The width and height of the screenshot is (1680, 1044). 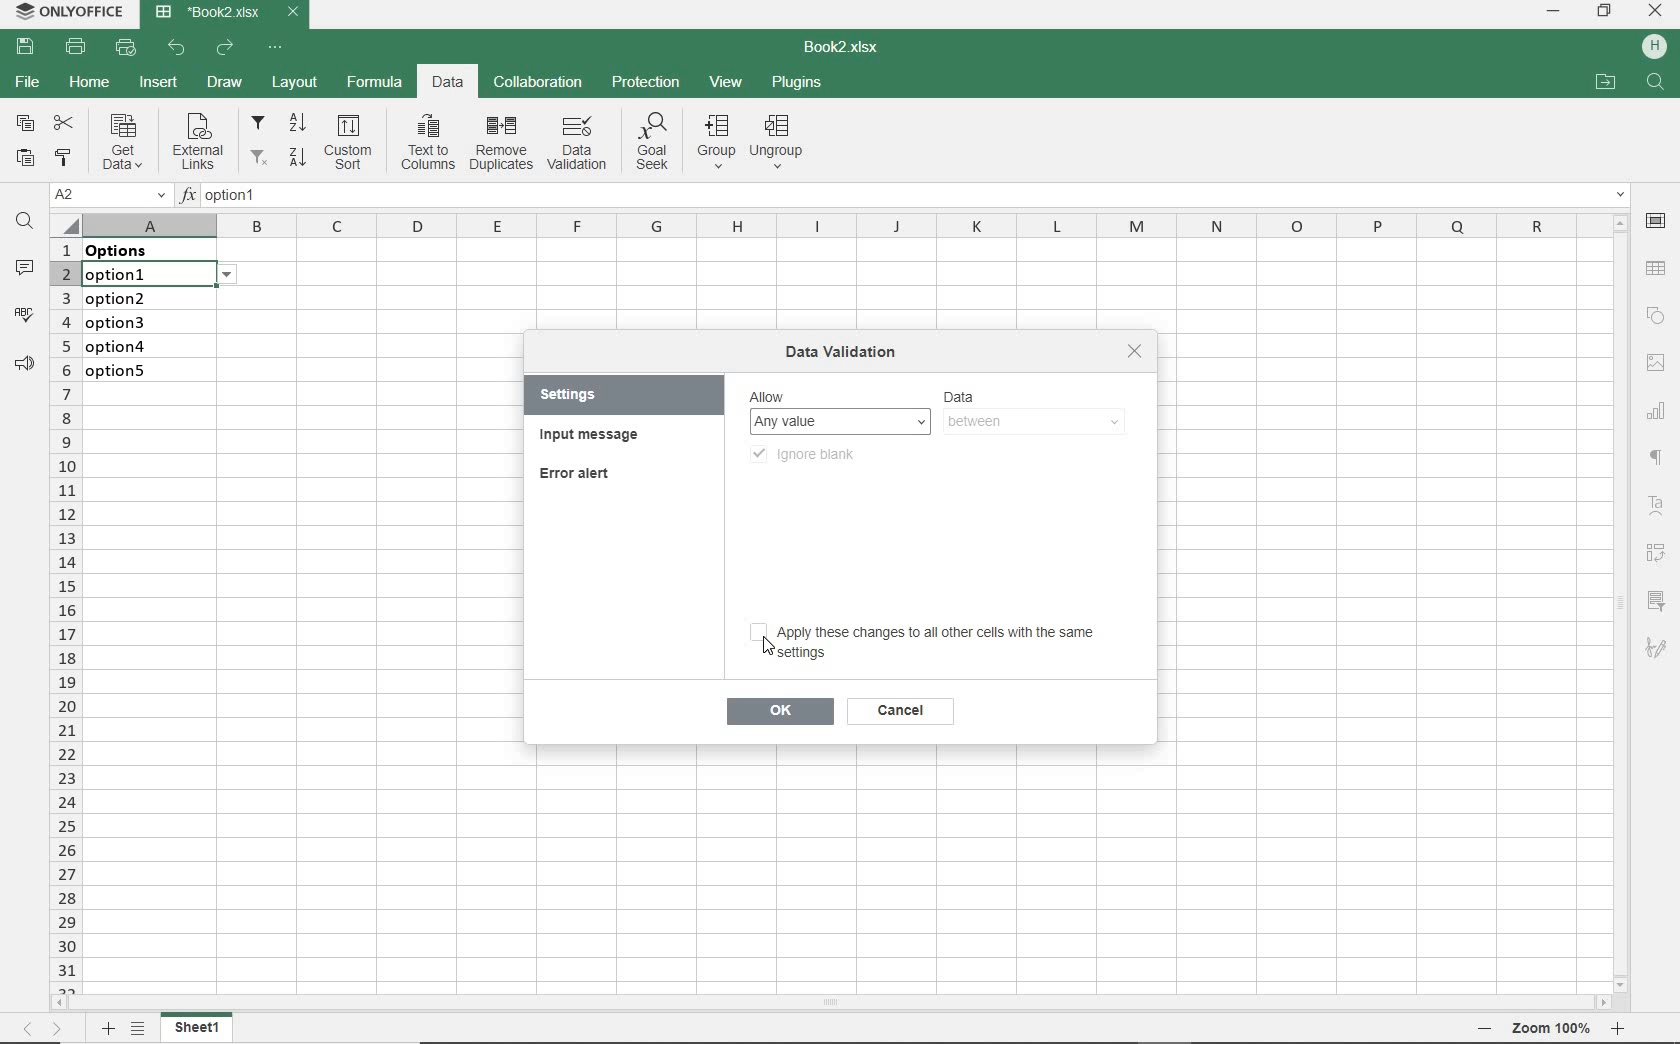 What do you see at coordinates (899, 713) in the screenshot?
I see `cancel` at bounding box center [899, 713].